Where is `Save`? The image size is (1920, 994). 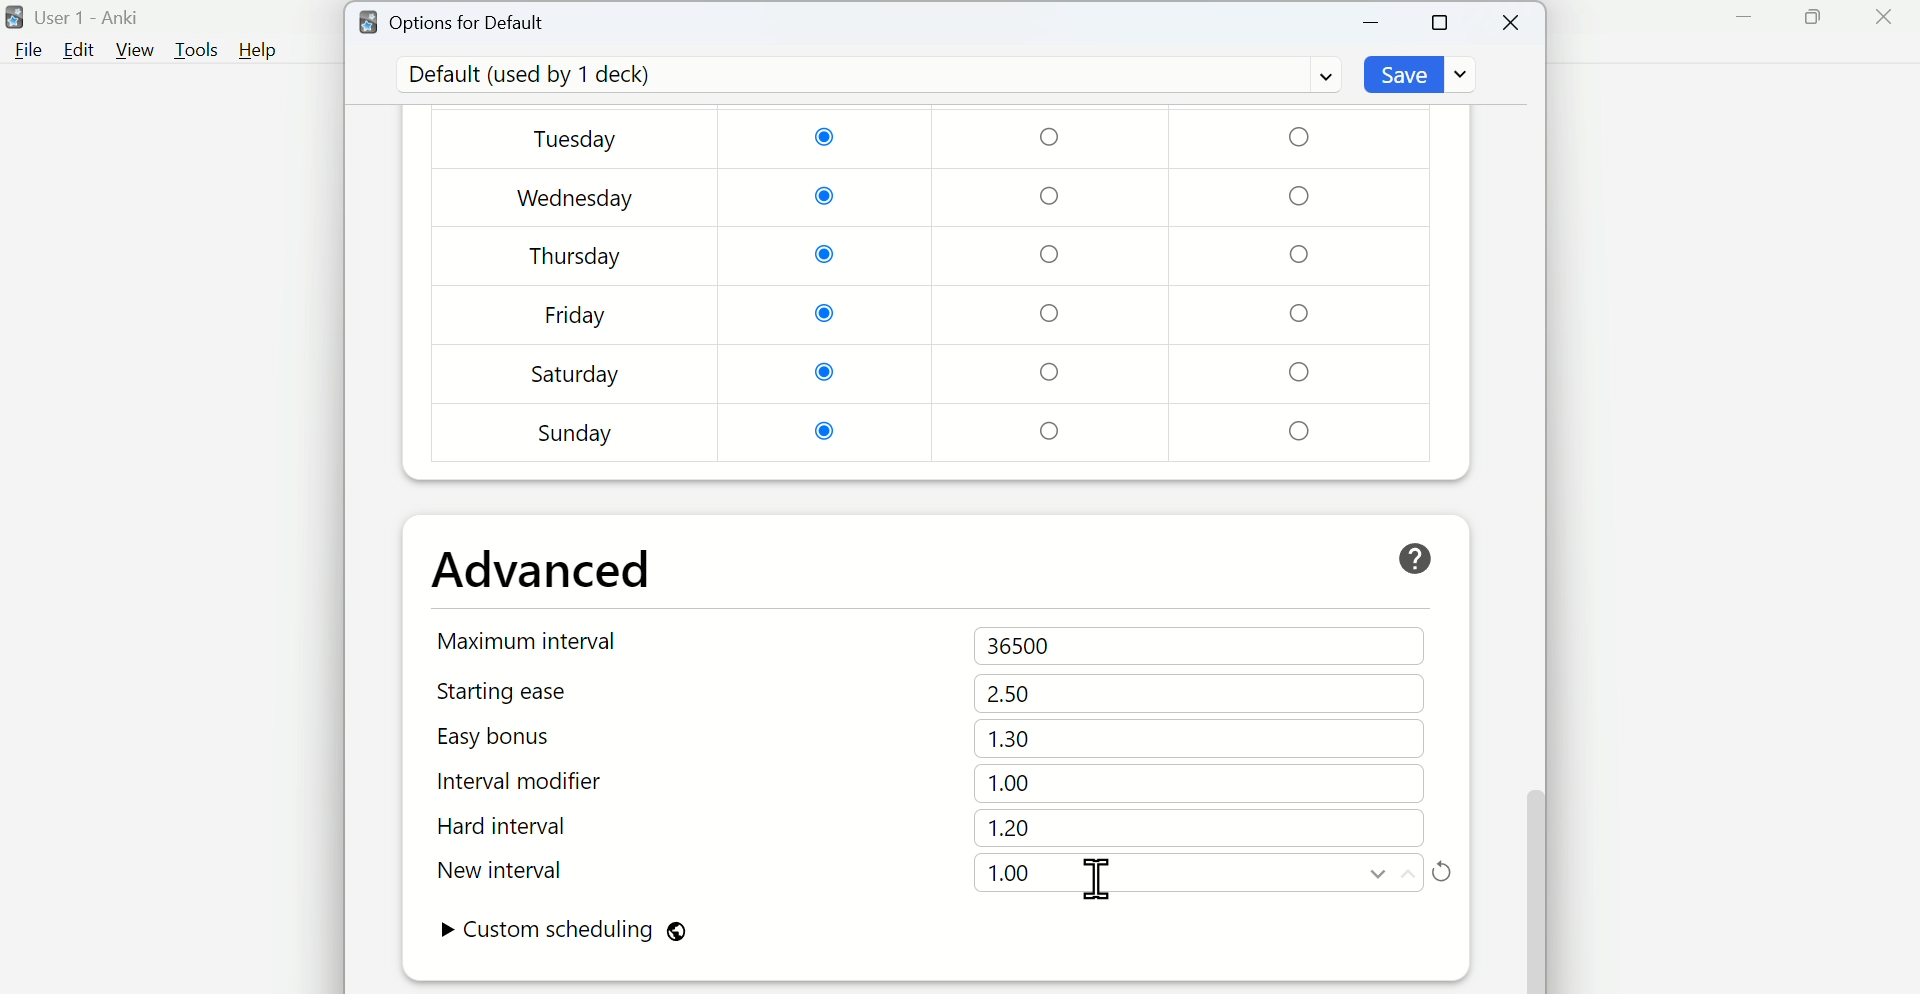 Save is located at coordinates (1423, 74).